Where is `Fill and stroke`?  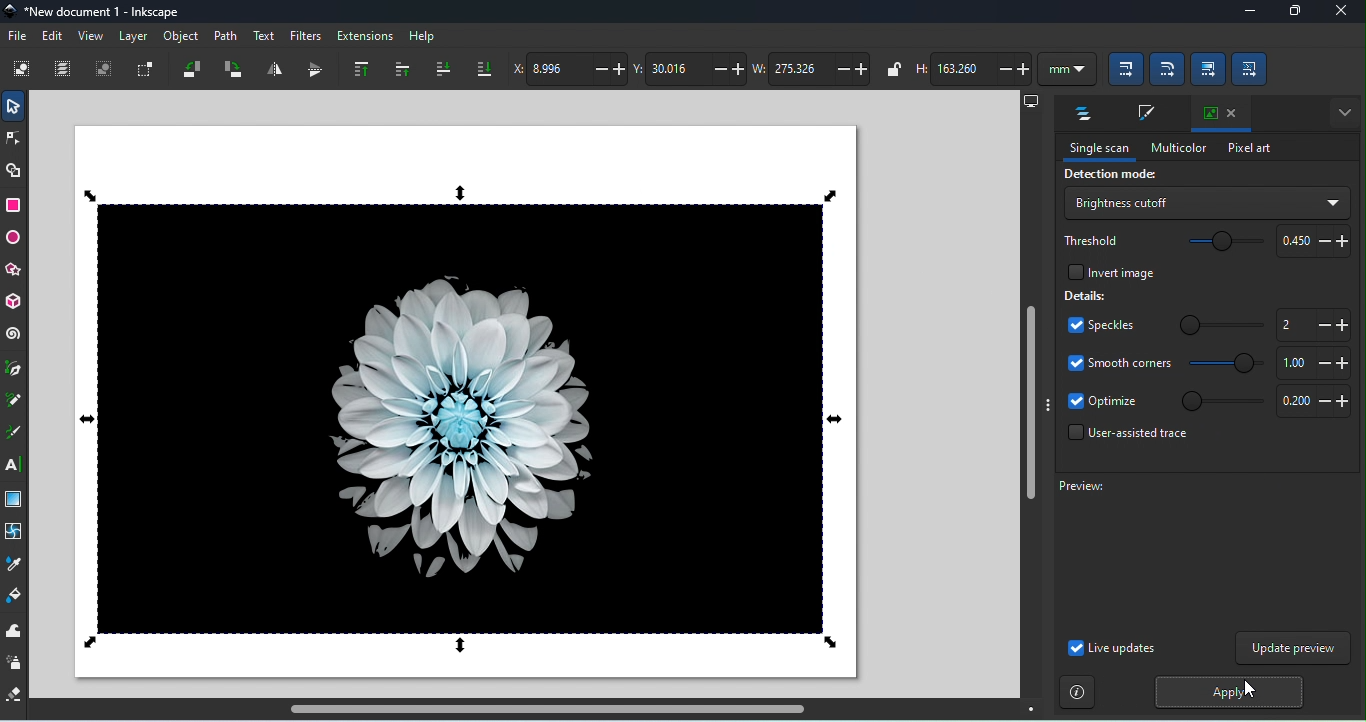
Fill and stroke is located at coordinates (1144, 114).